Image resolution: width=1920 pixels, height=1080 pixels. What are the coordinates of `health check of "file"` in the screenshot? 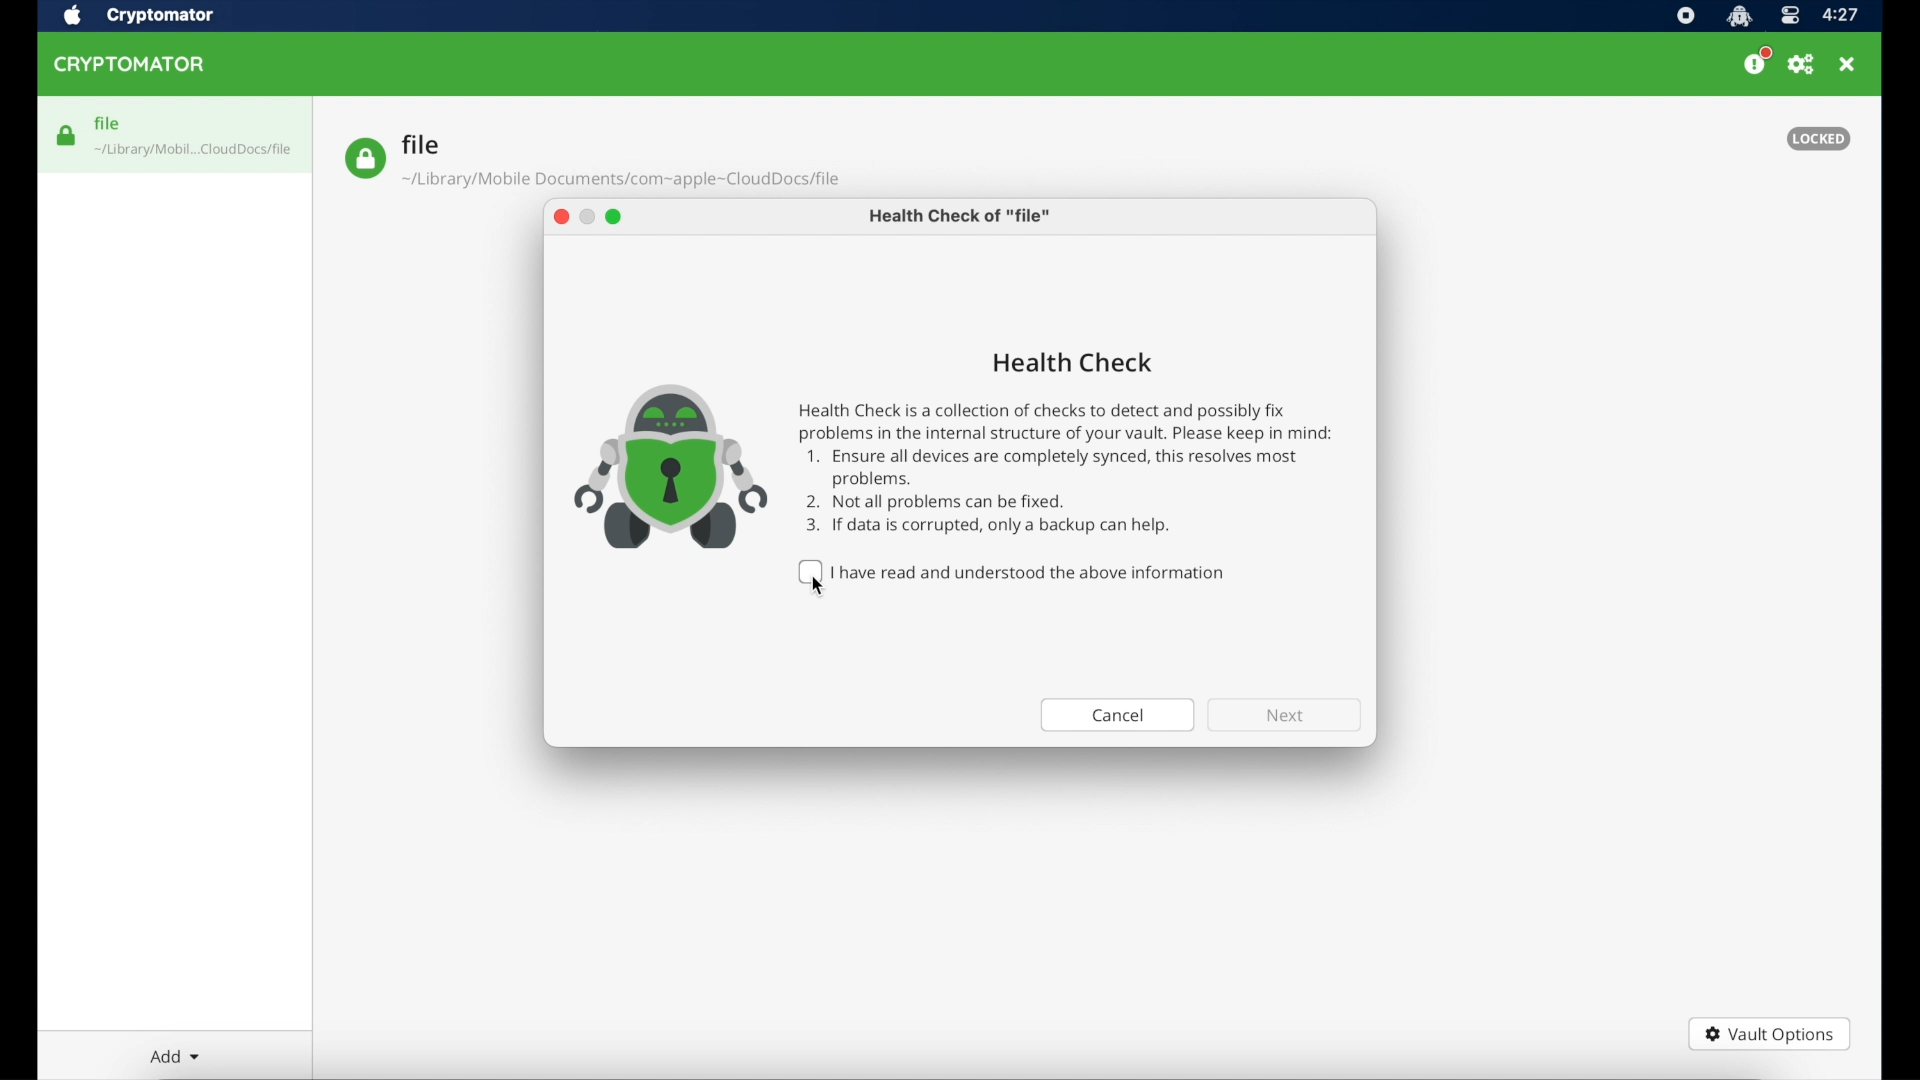 It's located at (961, 220).